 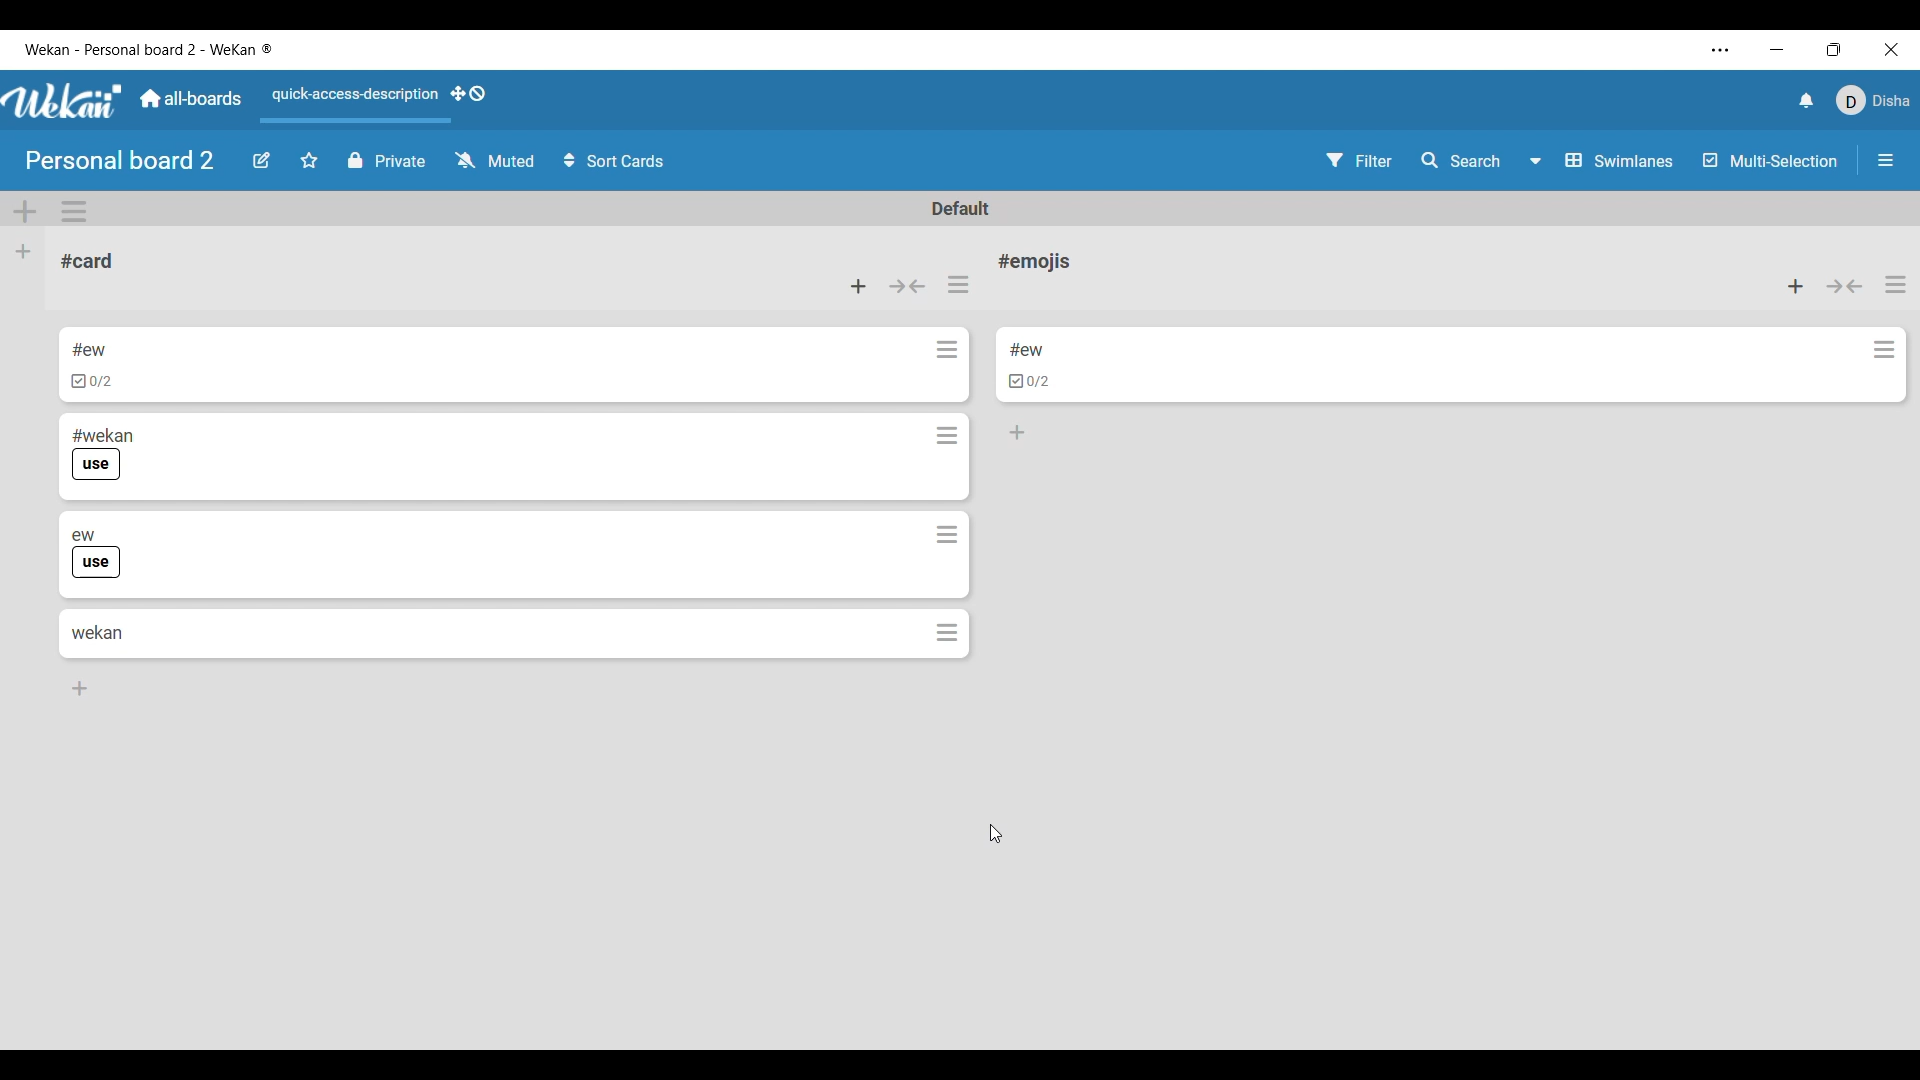 What do you see at coordinates (943, 629) in the screenshot?
I see `Card actions ` at bounding box center [943, 629].